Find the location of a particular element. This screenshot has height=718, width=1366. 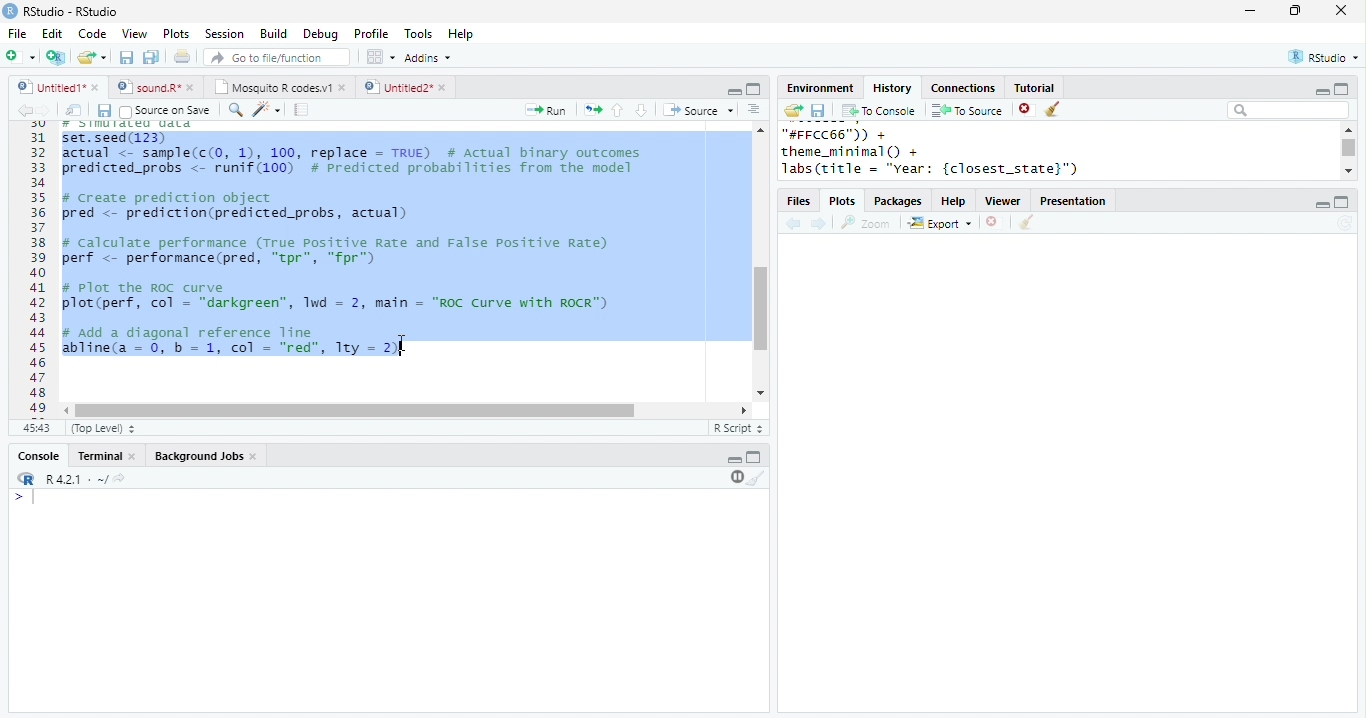

new project is located at coordinates (57, 57).